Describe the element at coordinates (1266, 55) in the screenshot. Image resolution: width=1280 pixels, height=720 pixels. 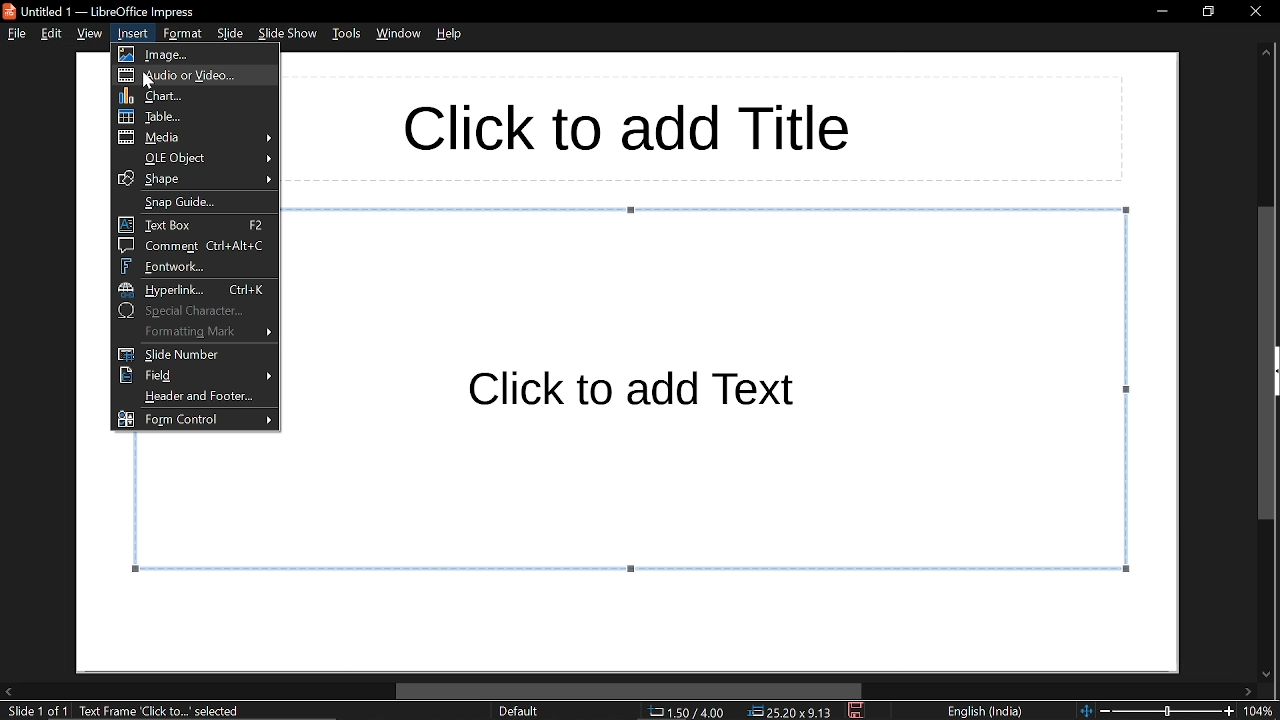
I see `move up` at that location.